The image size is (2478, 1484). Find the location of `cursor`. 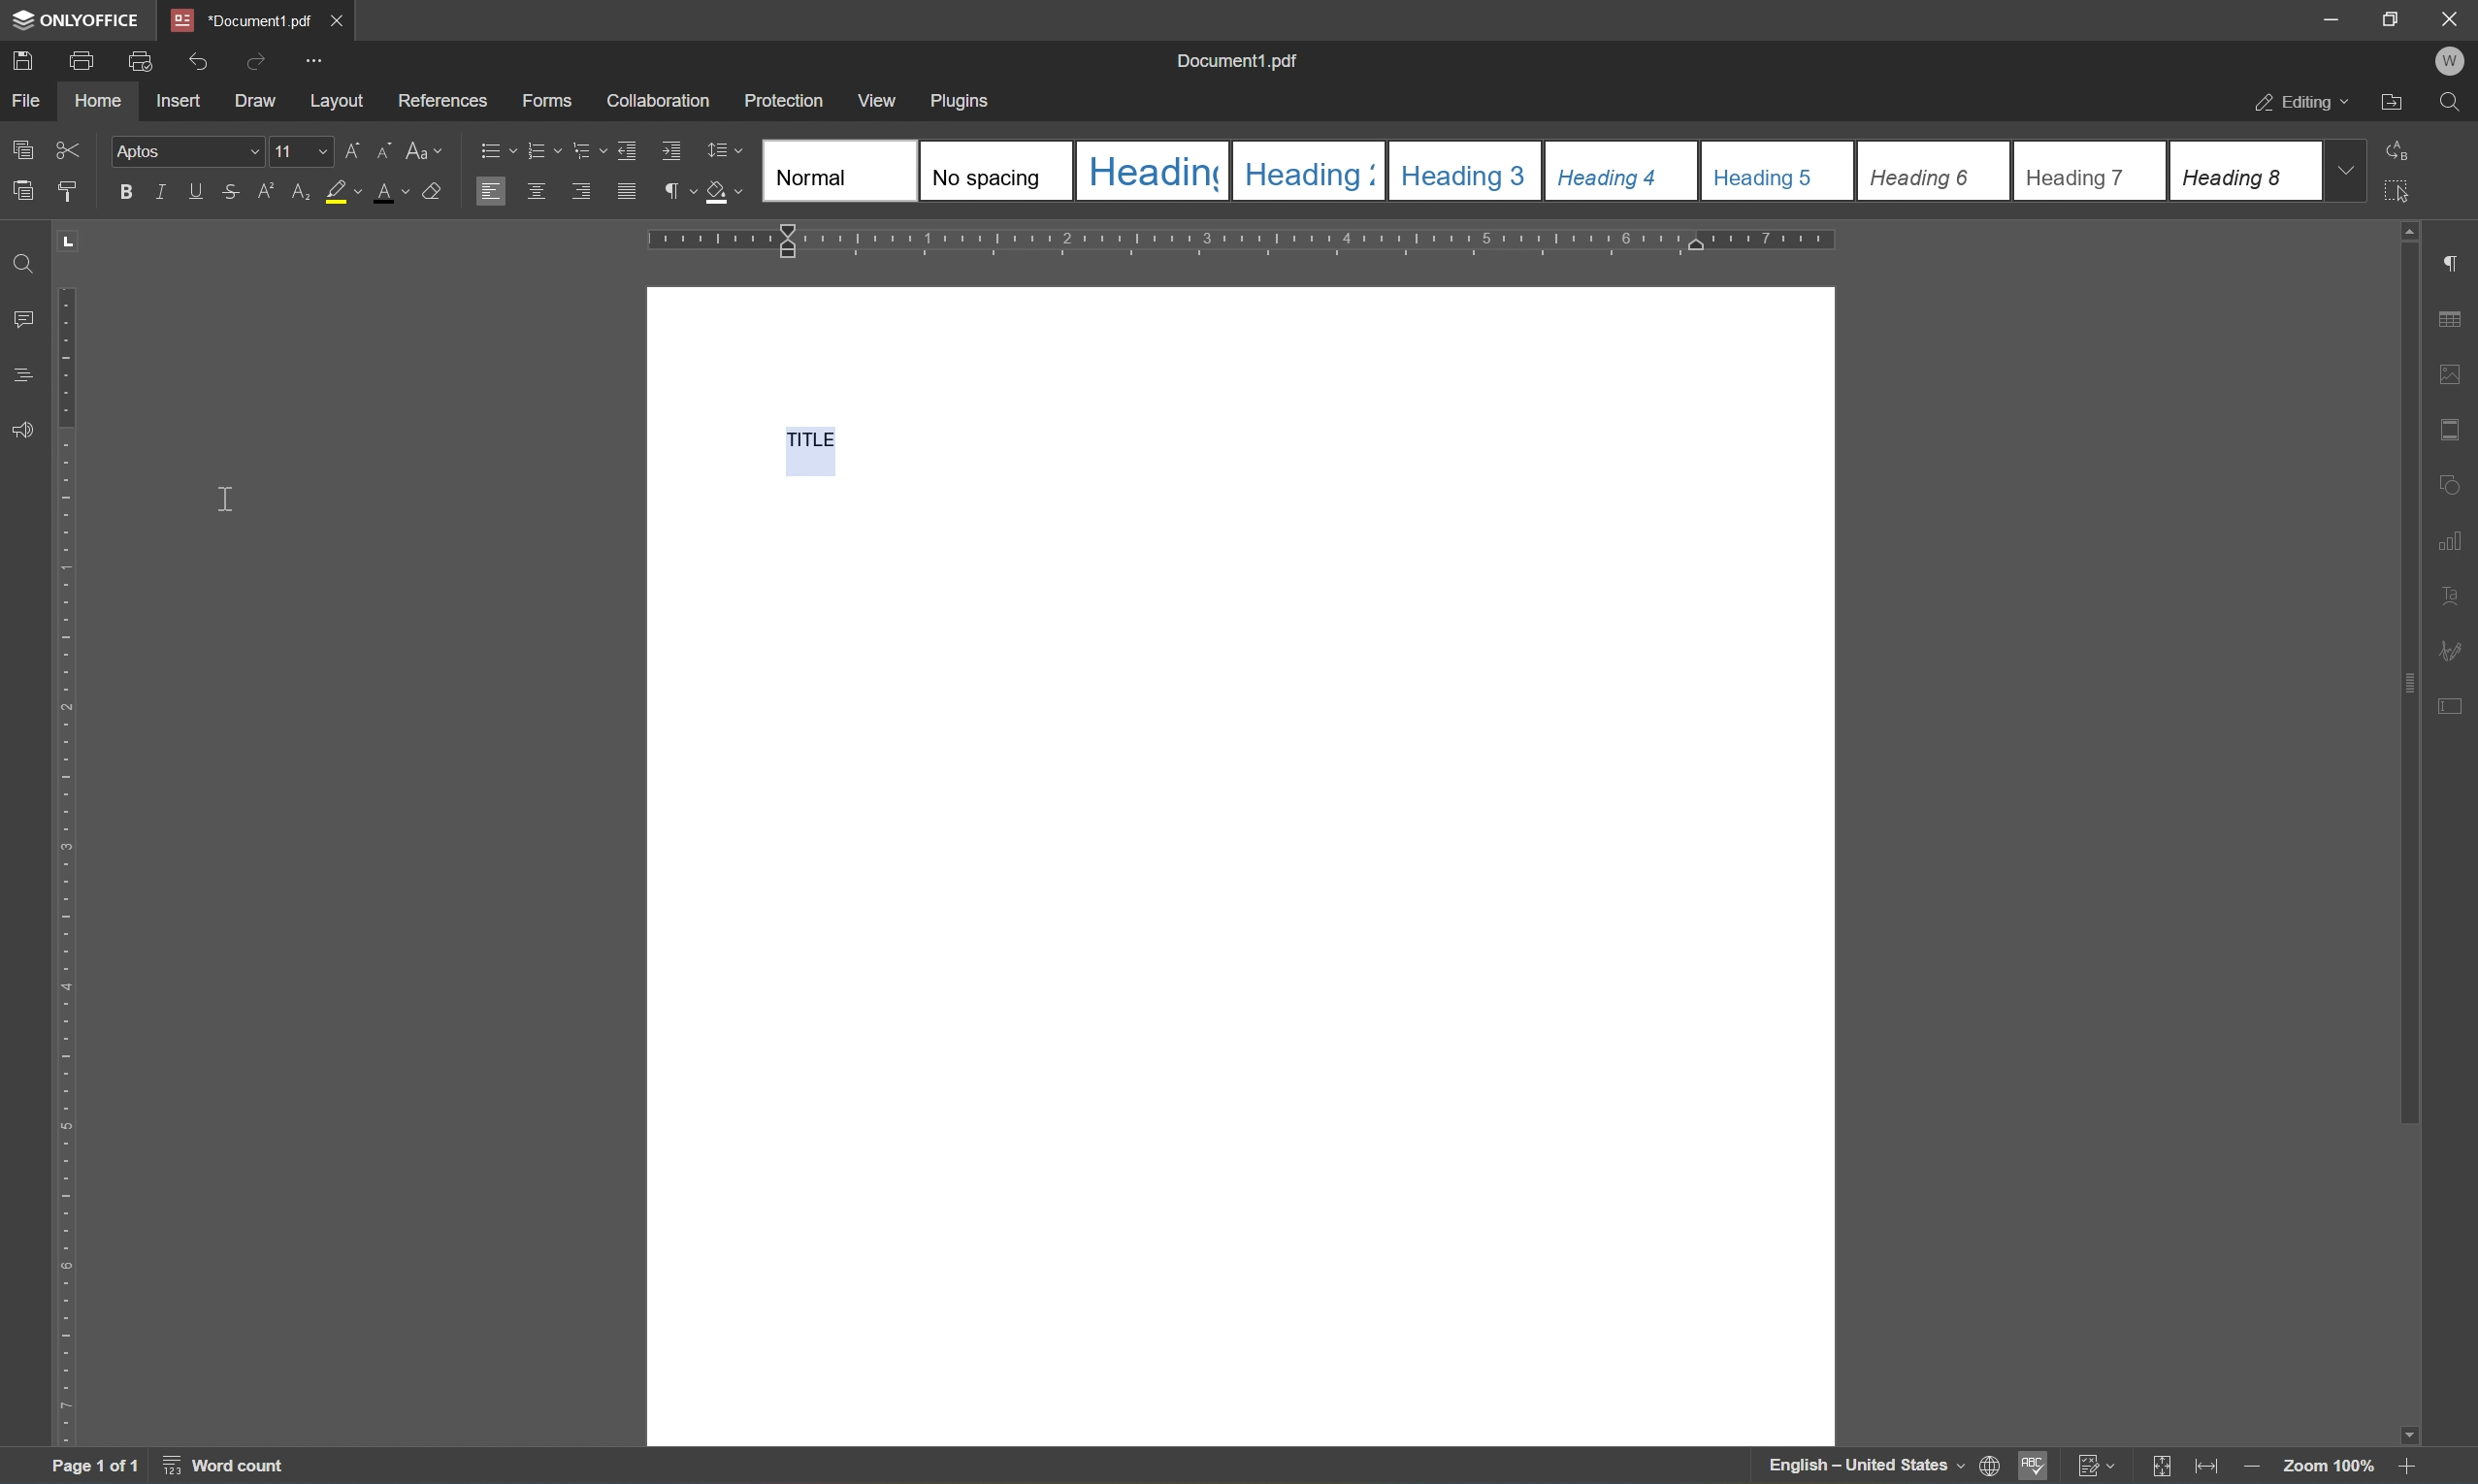

cursor is located at coordinates (226, 498).